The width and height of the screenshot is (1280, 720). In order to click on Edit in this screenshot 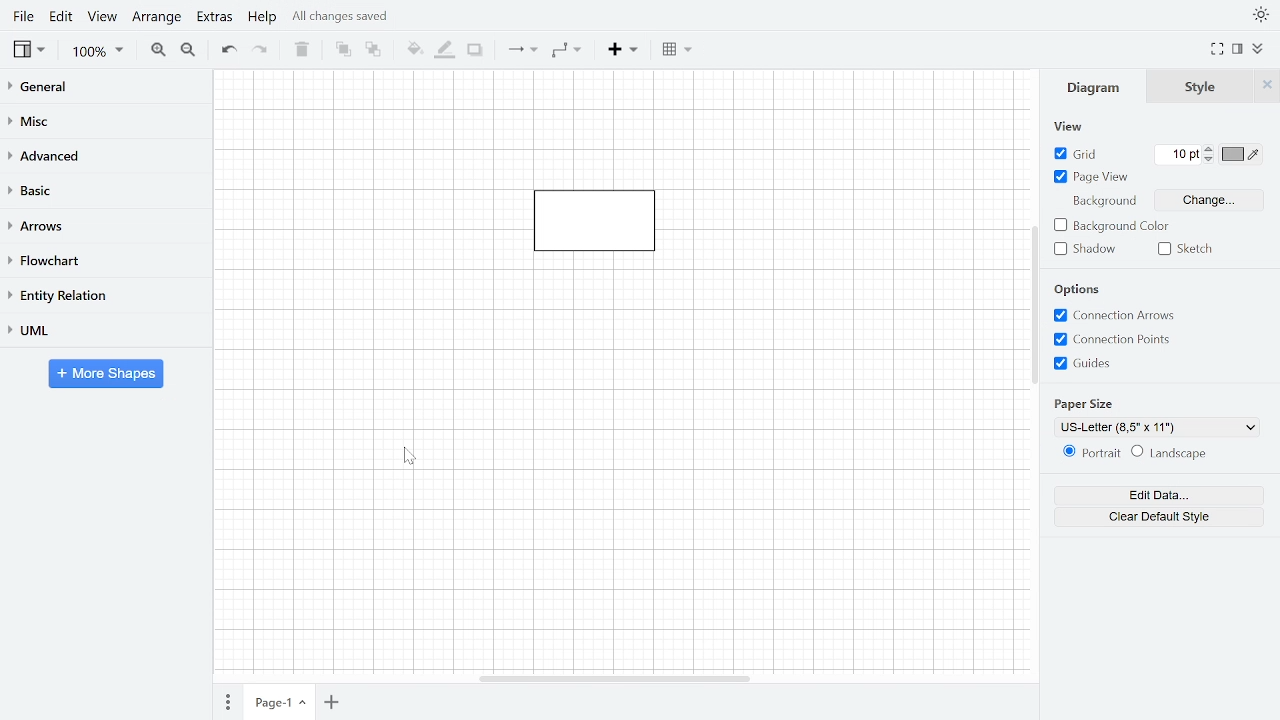, I will do `click(63, 17)`.